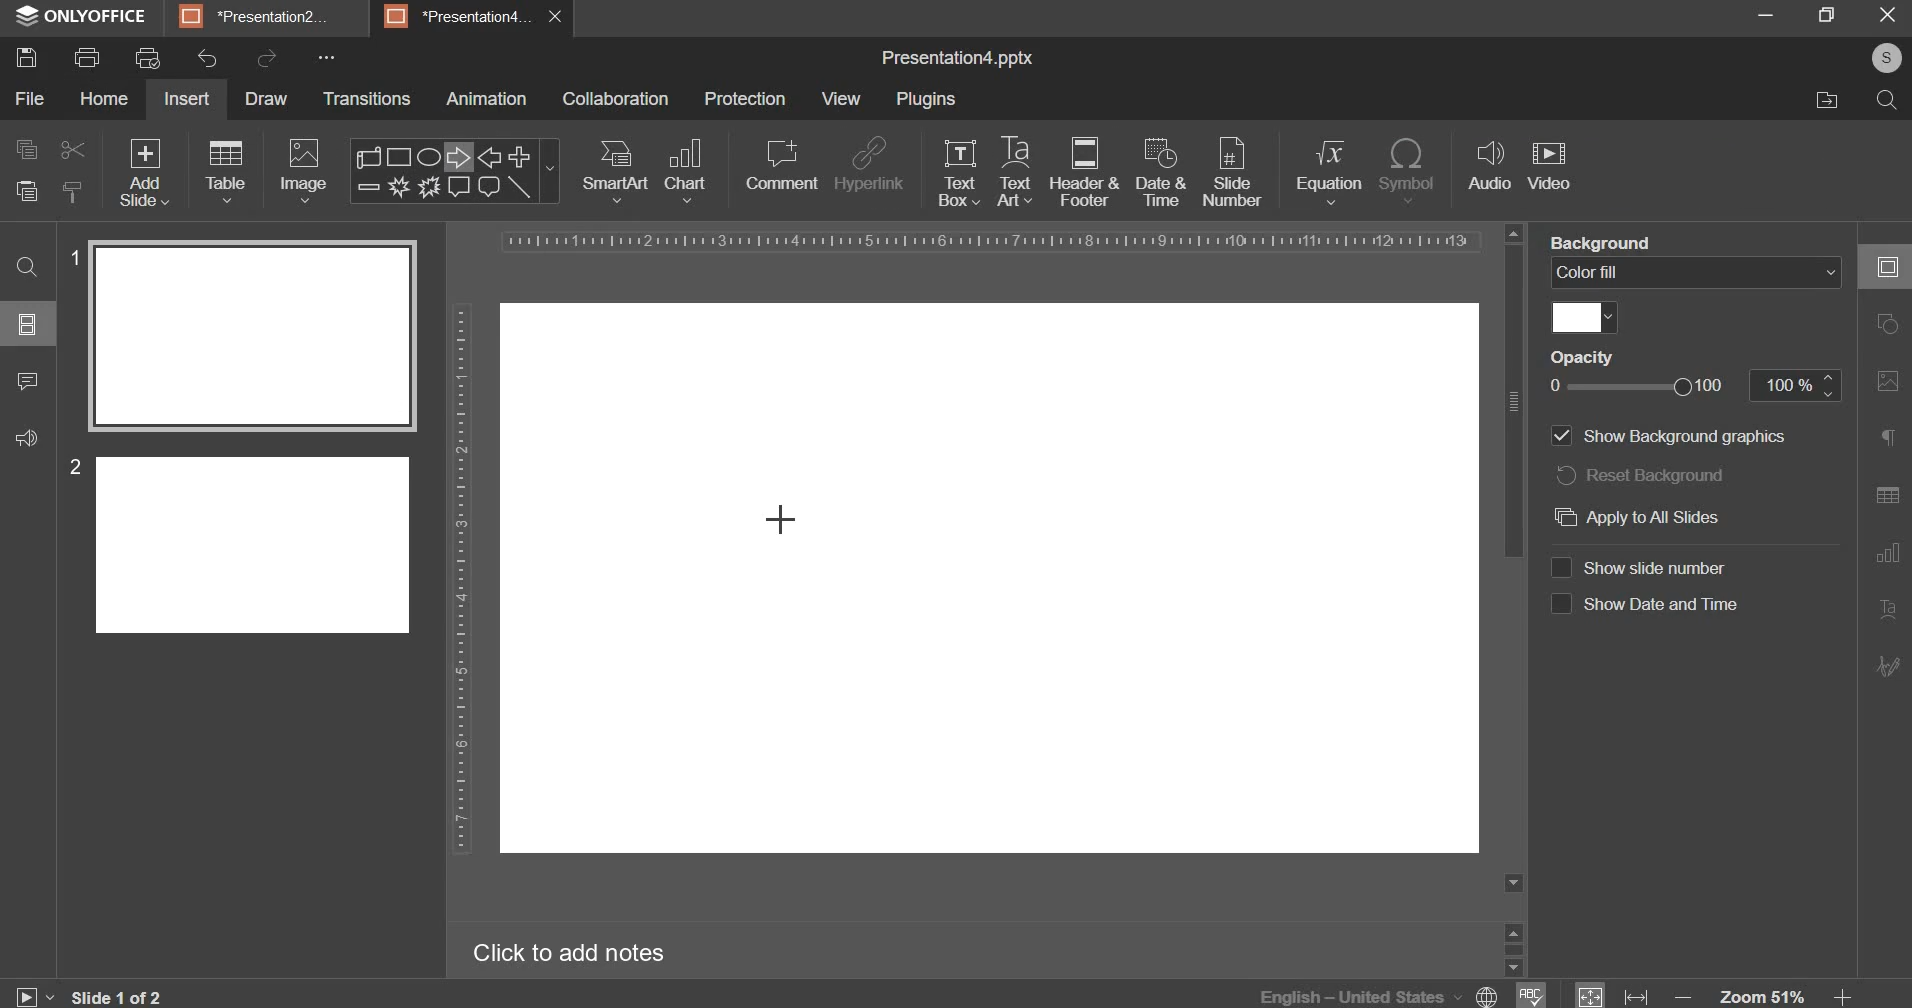 This screenshot has width=1912, height=1008. What do you see at coordinates (71, 190) in the screenshot?
I see `copy stlye` at bounding box center [71, 190].